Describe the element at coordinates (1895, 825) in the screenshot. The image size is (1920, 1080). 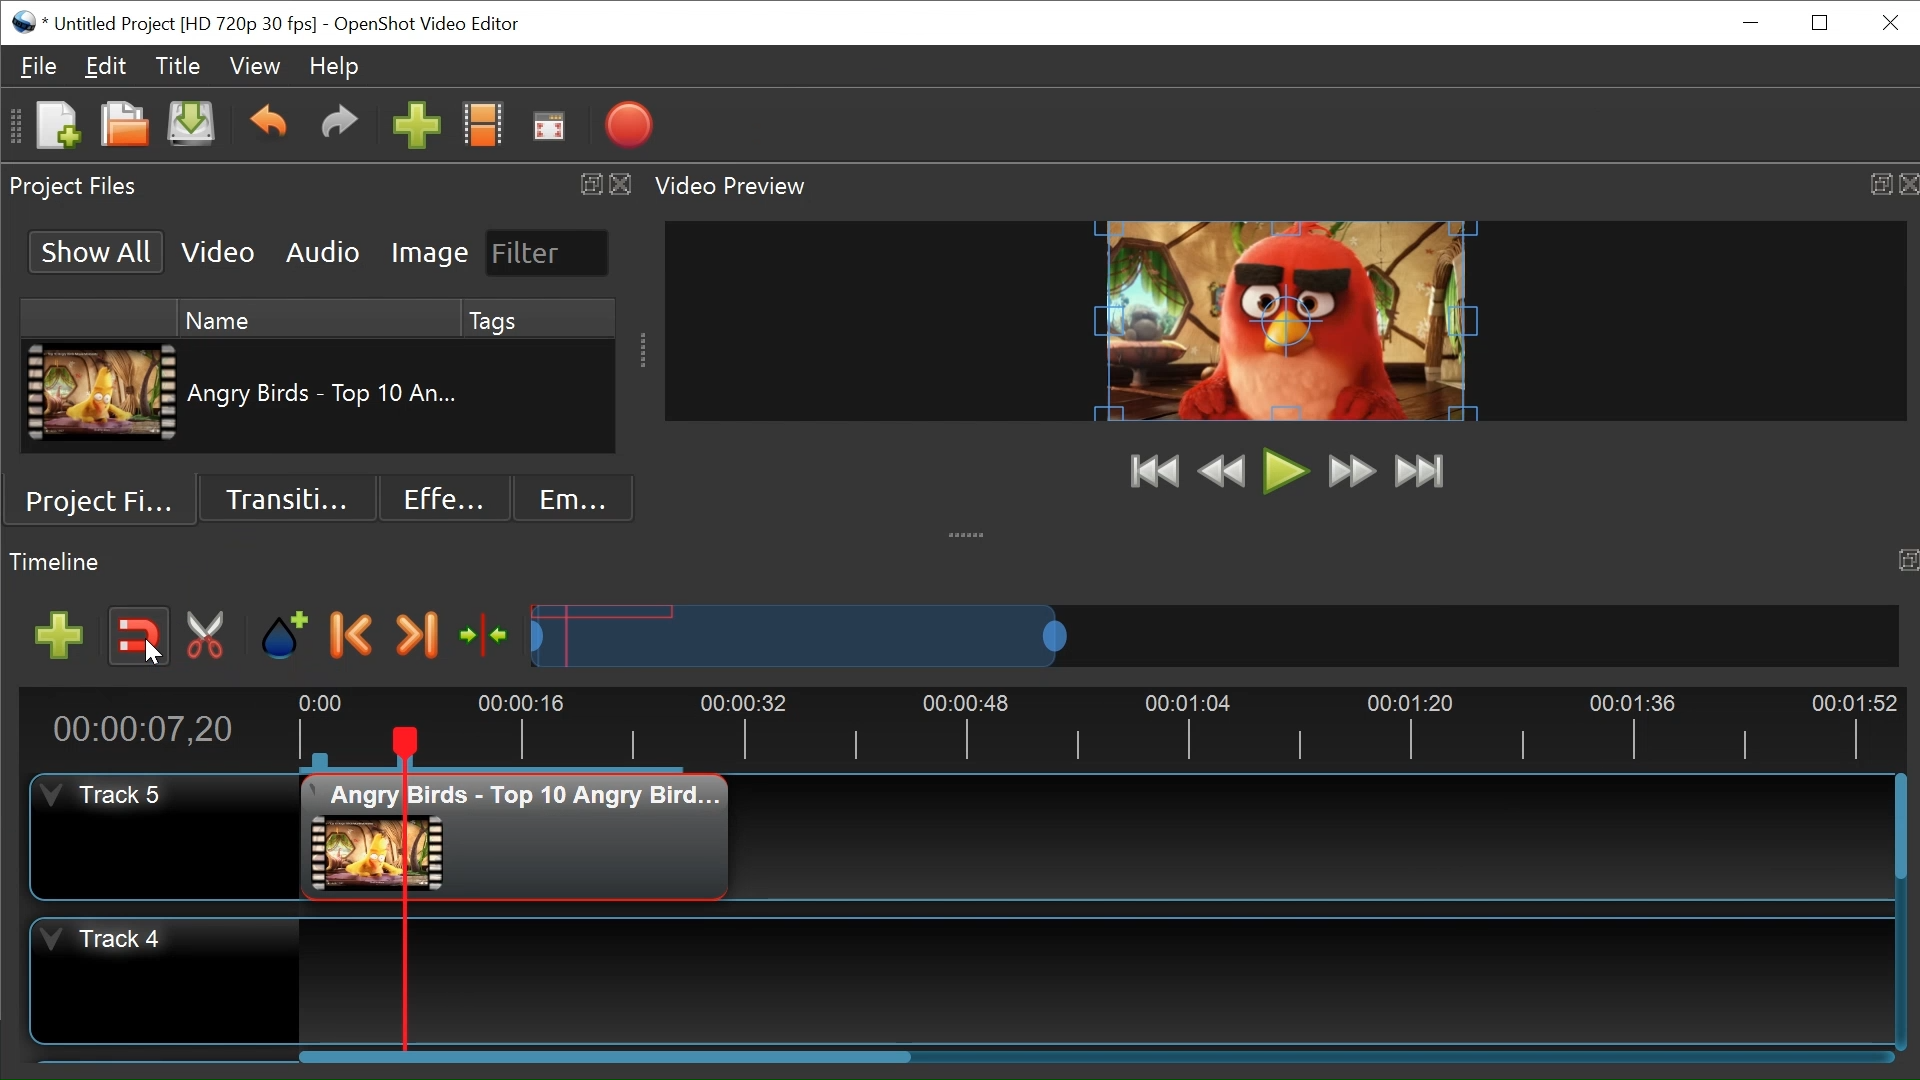
I see `Vertical Scroll bar` at that location.